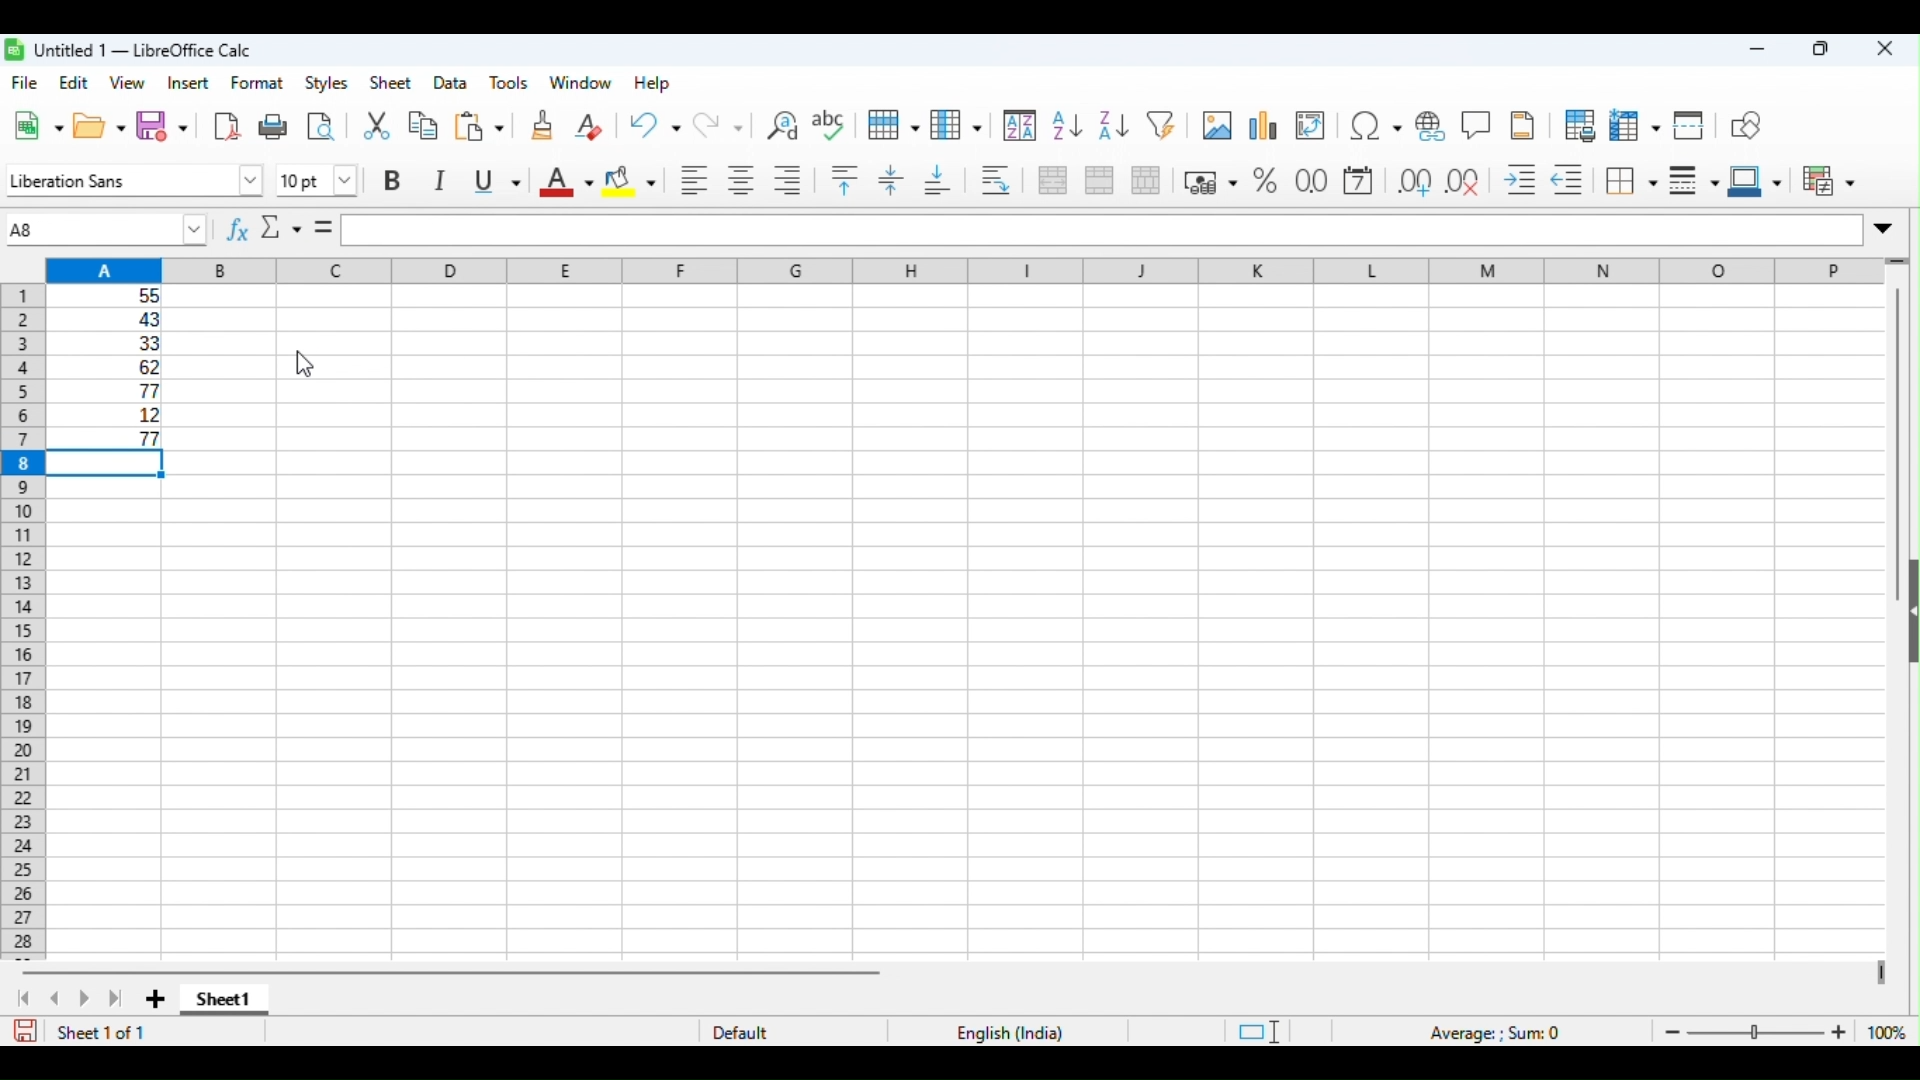 The width and height of the screenshot is (1920, 1080). Describe the element at coordinates (156, 997) in the screenshot. I see `add new sheet` at that location.